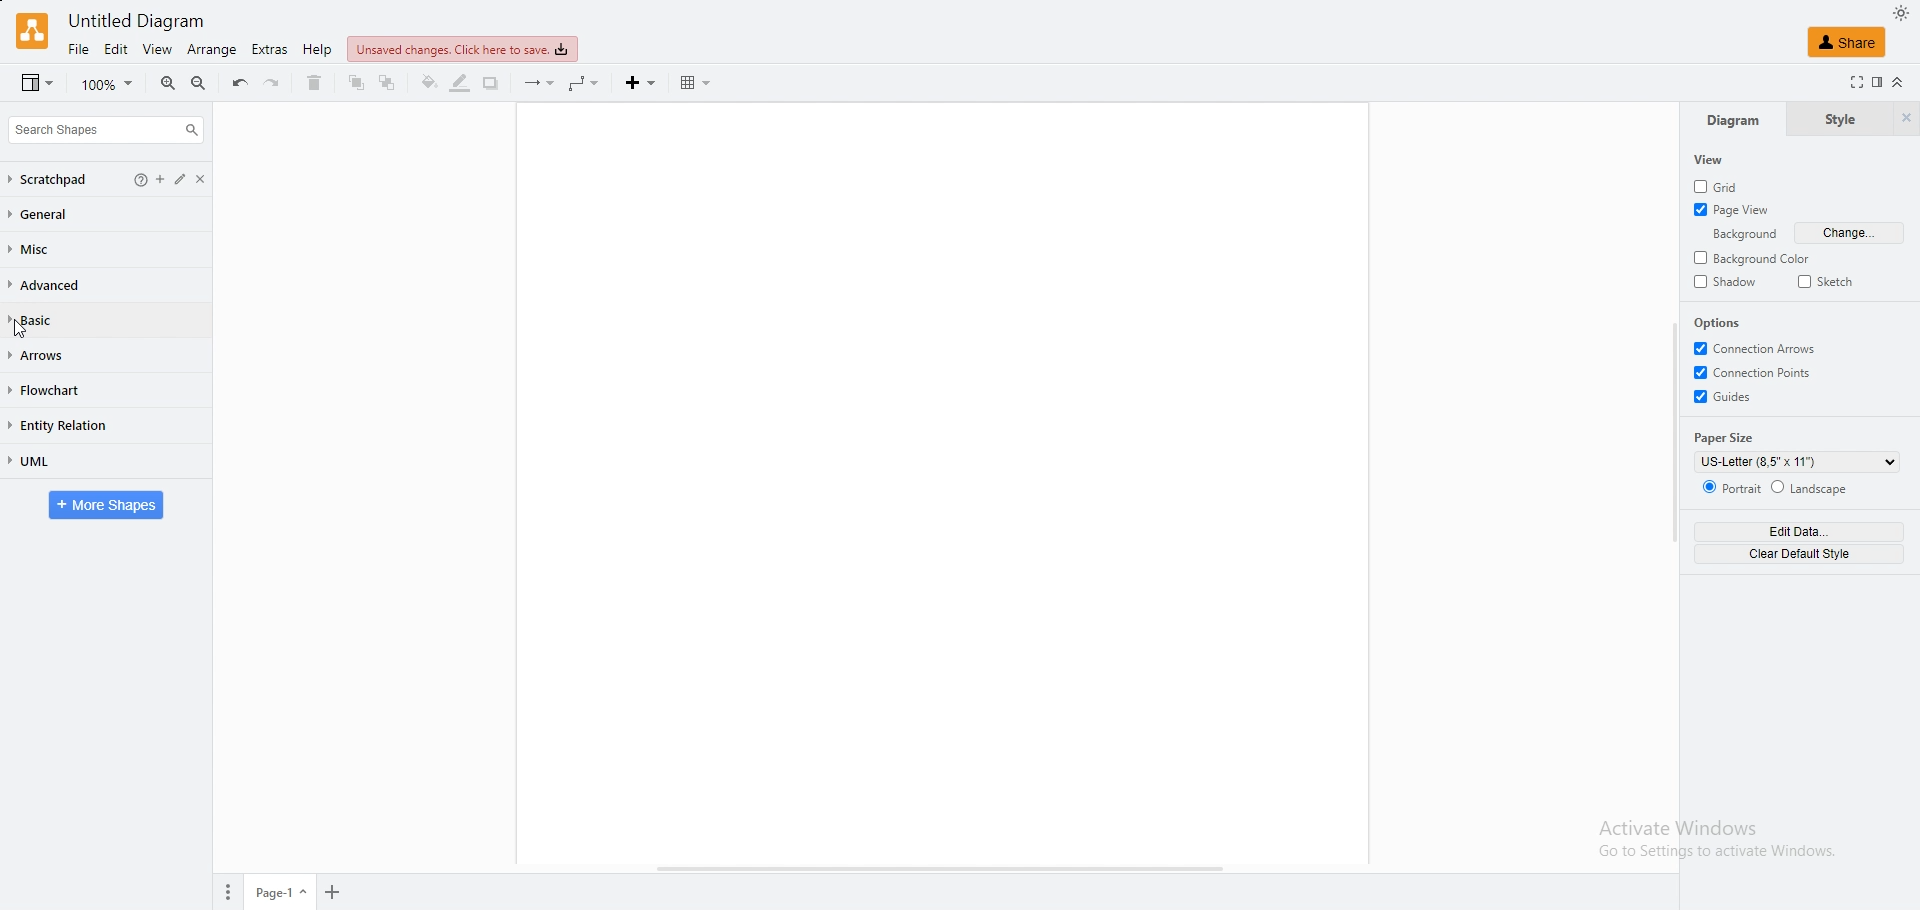  What do you see at coordinates (943, 481) in the screenshot?
I see `canvas` at bounding box center [943, 481].